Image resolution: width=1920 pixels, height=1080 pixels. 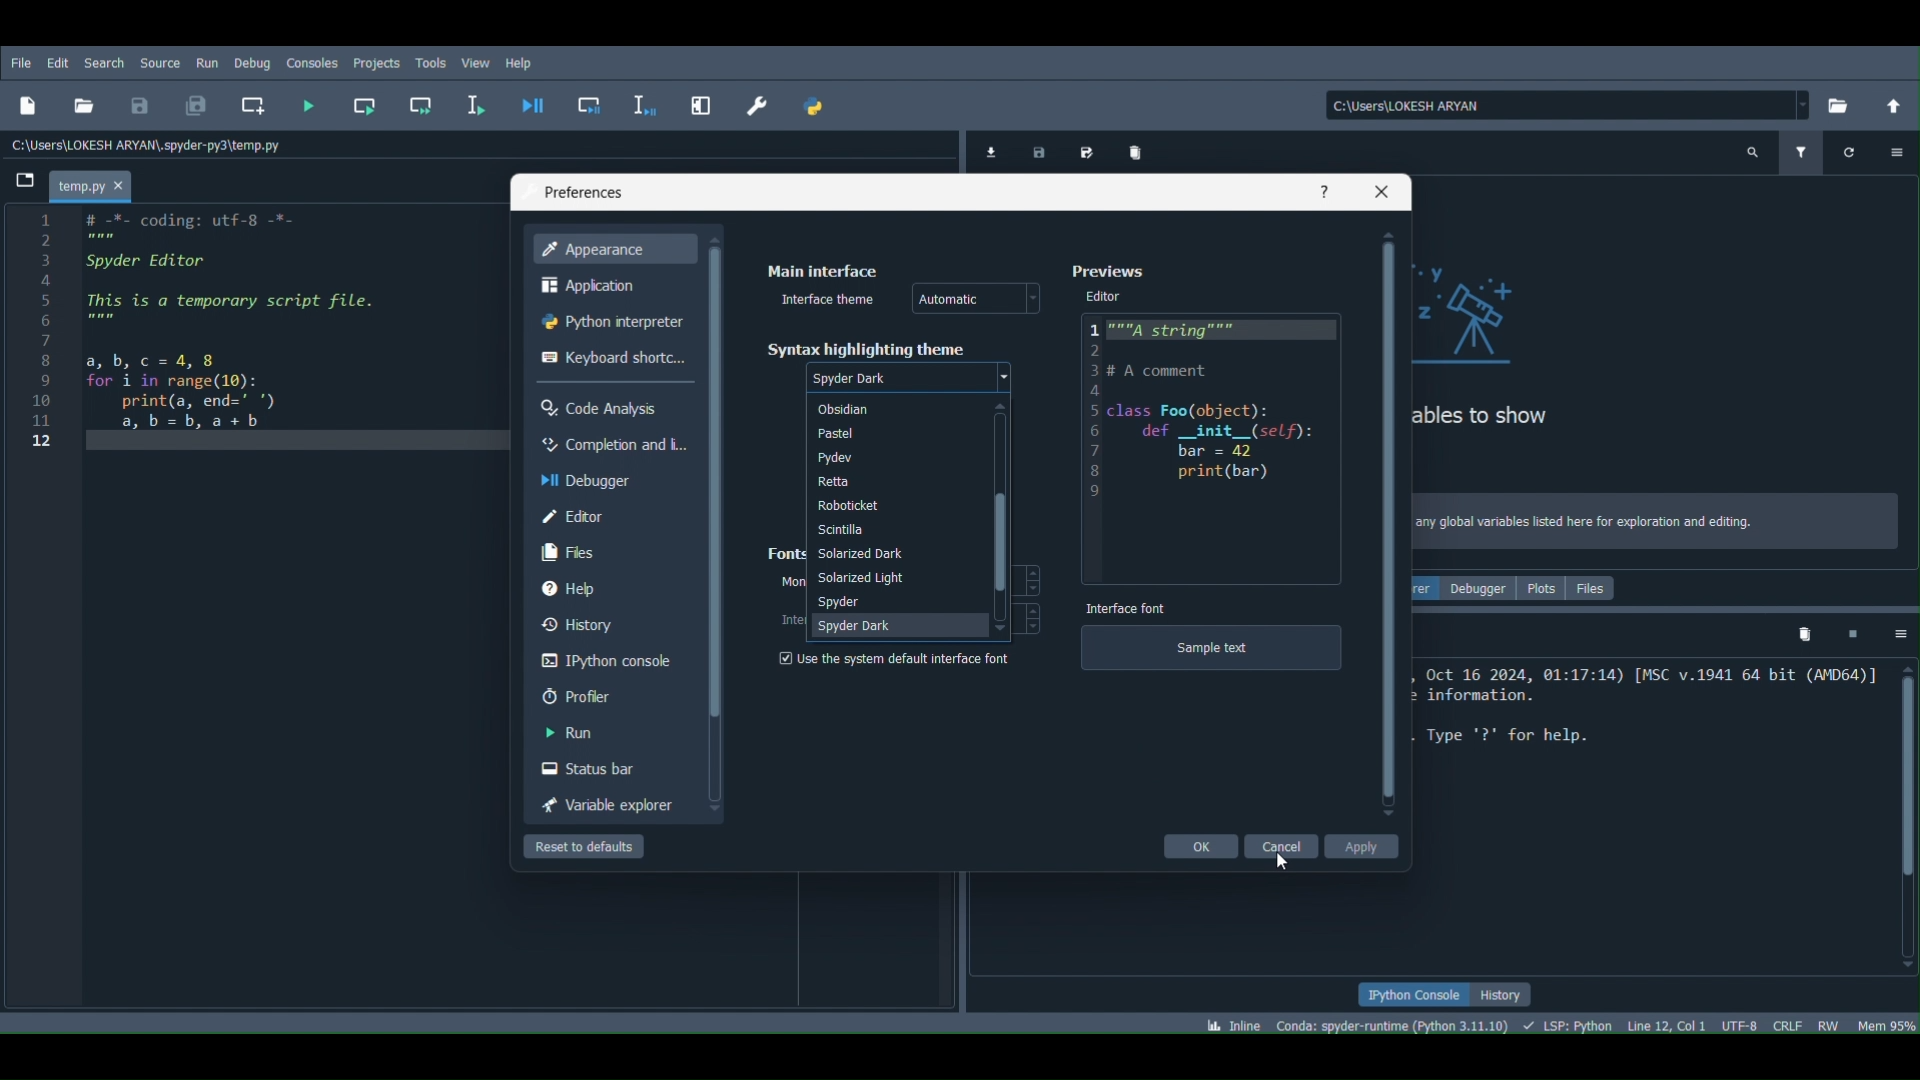 What do you see at coordinates (1212, 656) in the screenshot?
I see `Sample text` at bounding box center [1212, 656].